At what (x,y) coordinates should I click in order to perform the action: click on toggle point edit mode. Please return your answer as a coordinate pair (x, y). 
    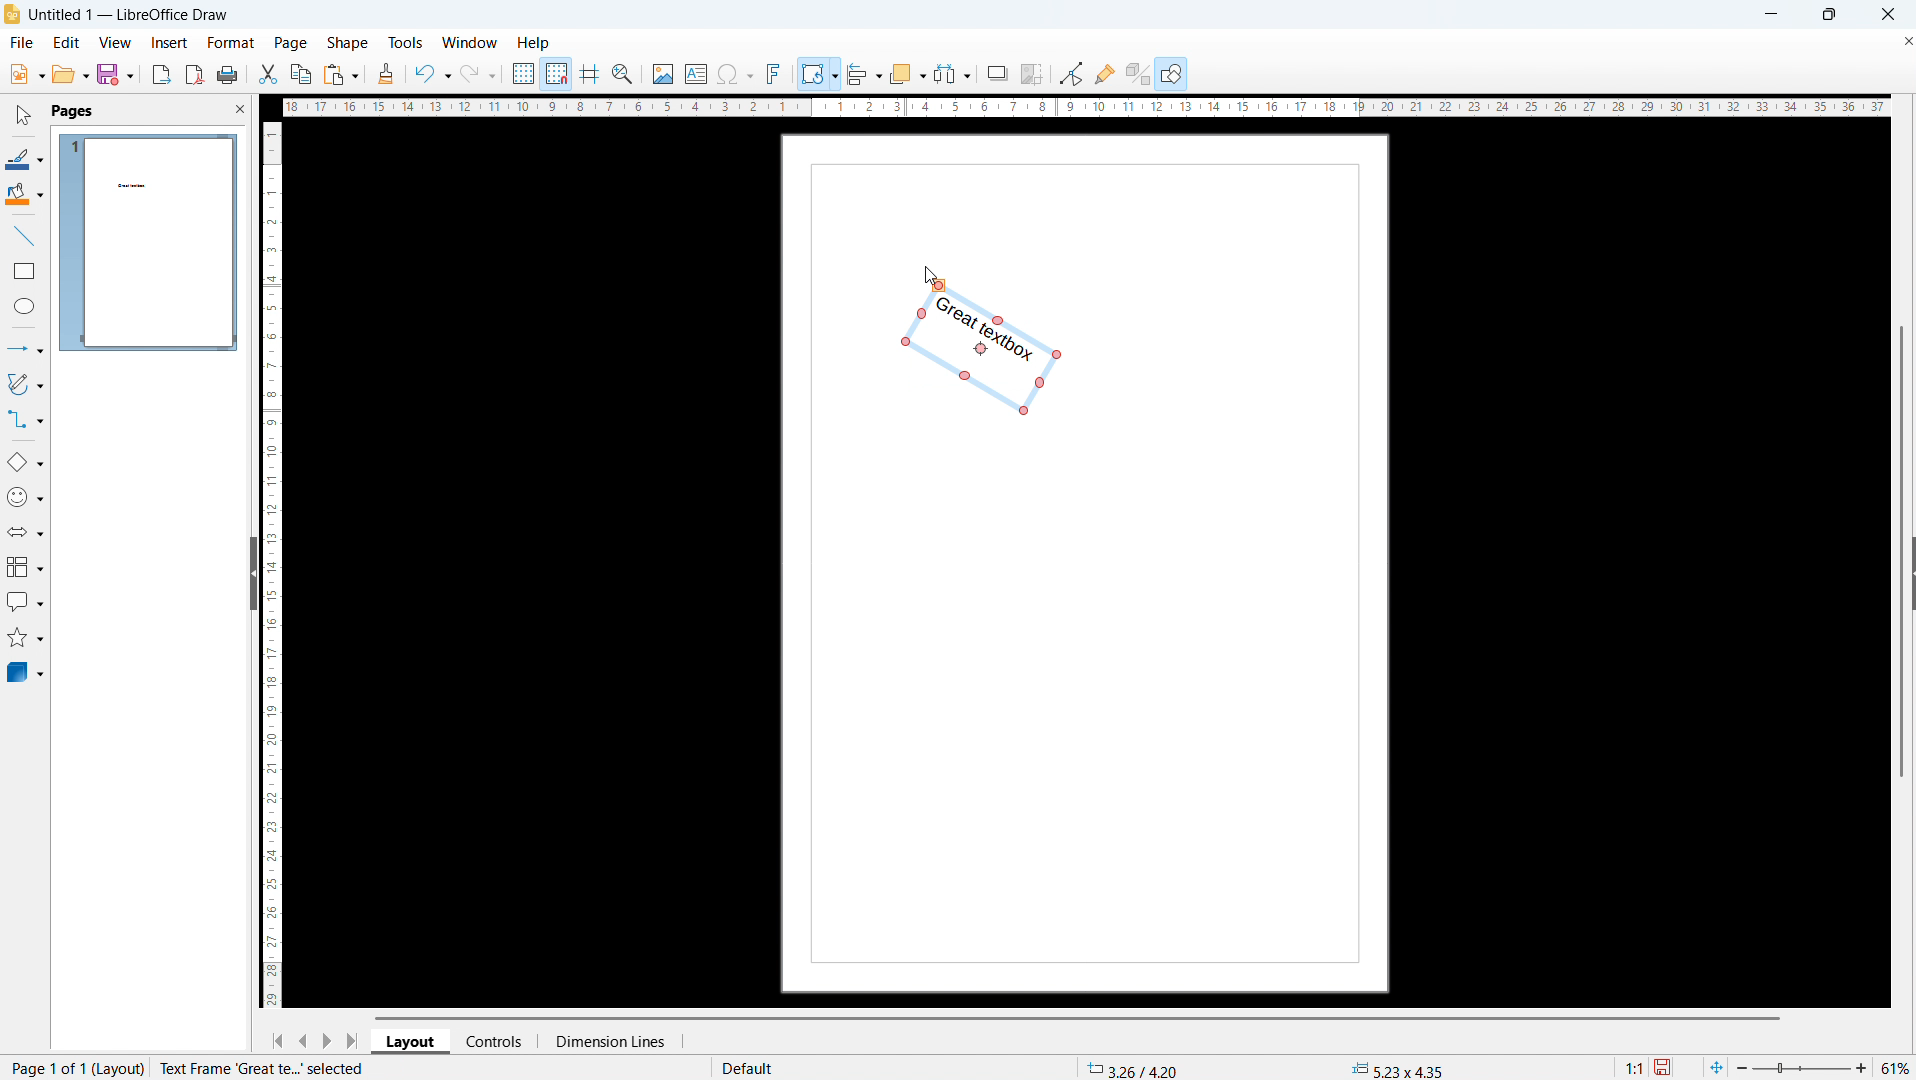
    Looking at the image, I should click on (1072, 73).